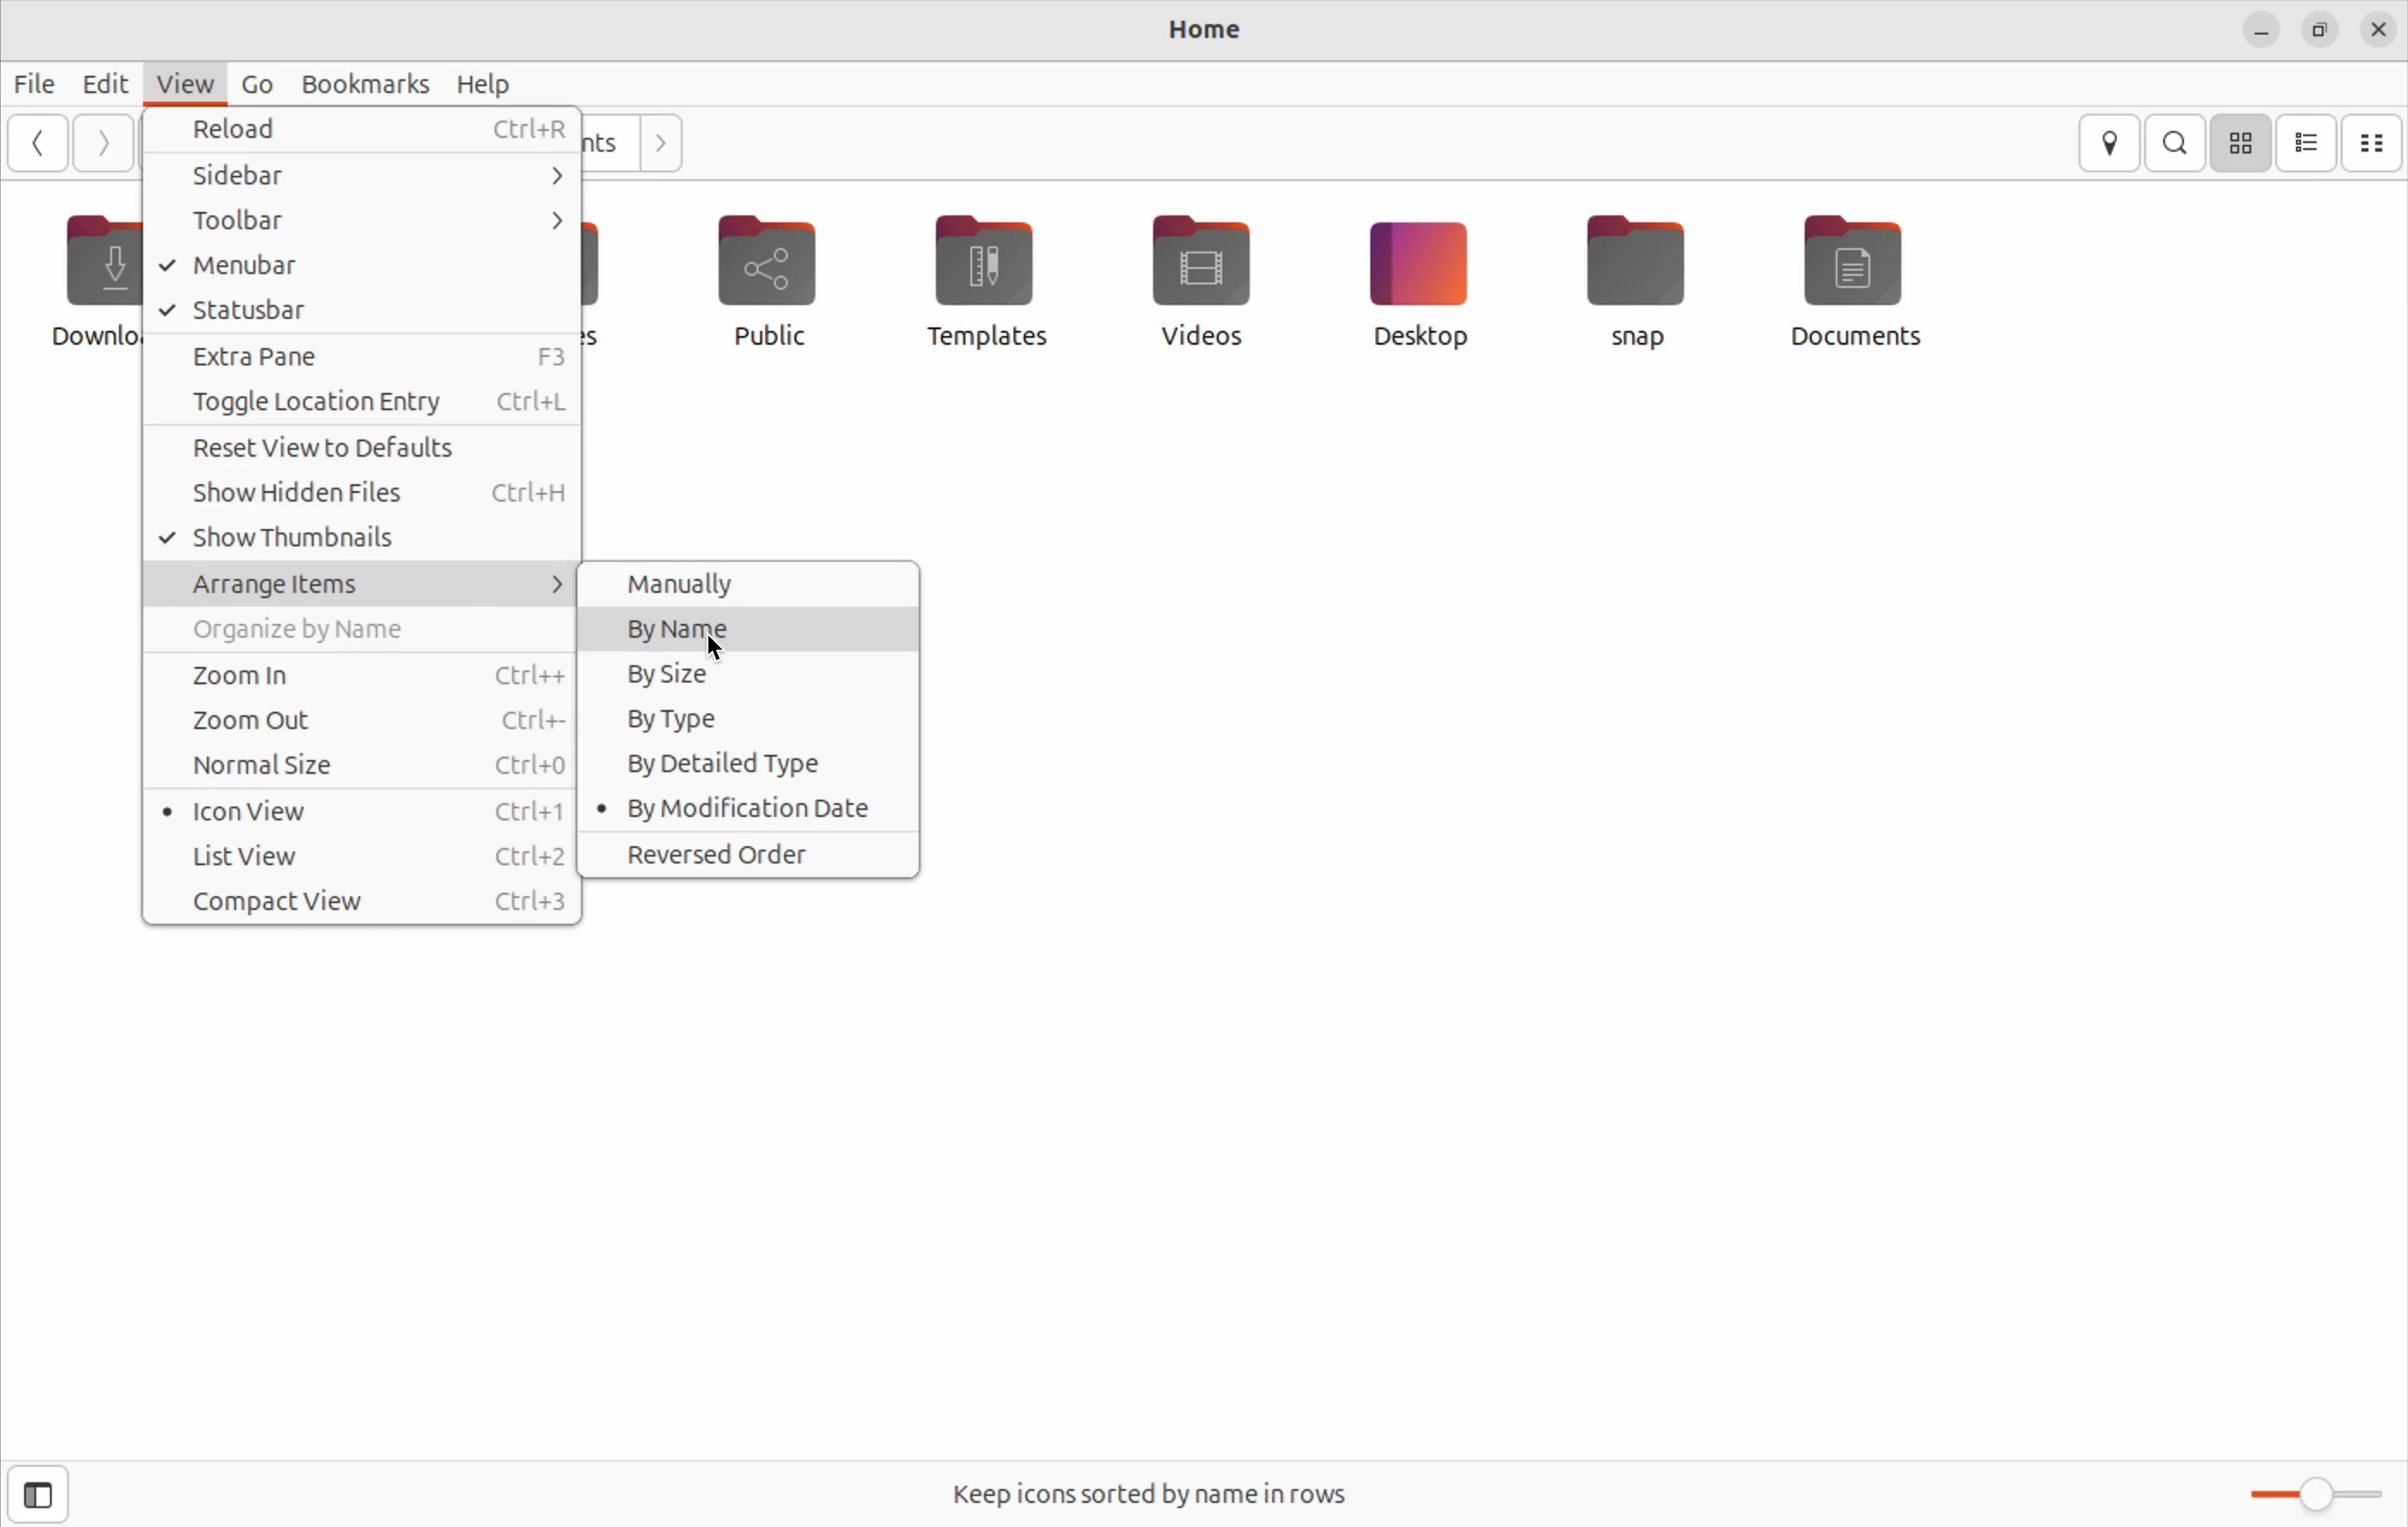  I want to click on reversed order, so click(750, 857).